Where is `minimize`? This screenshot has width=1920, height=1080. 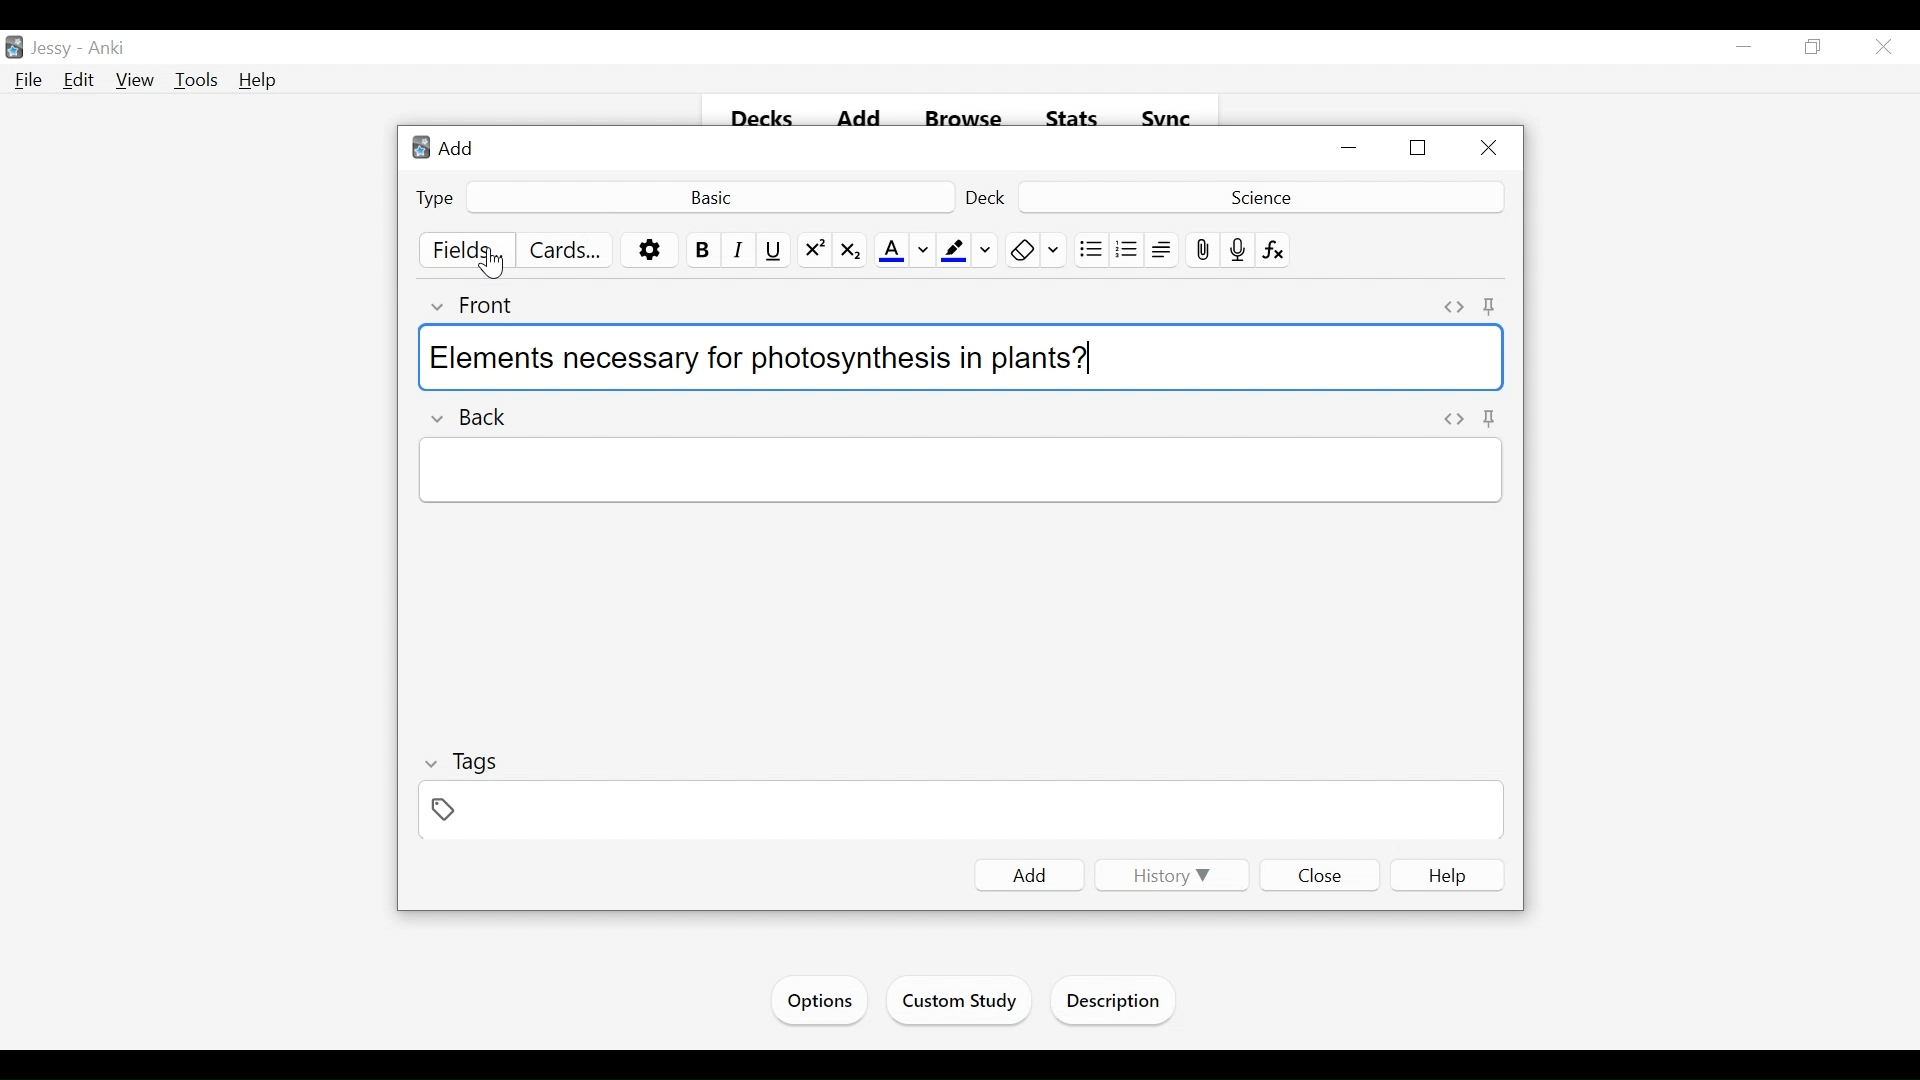
minimize is located at coordinates (1744, 48).